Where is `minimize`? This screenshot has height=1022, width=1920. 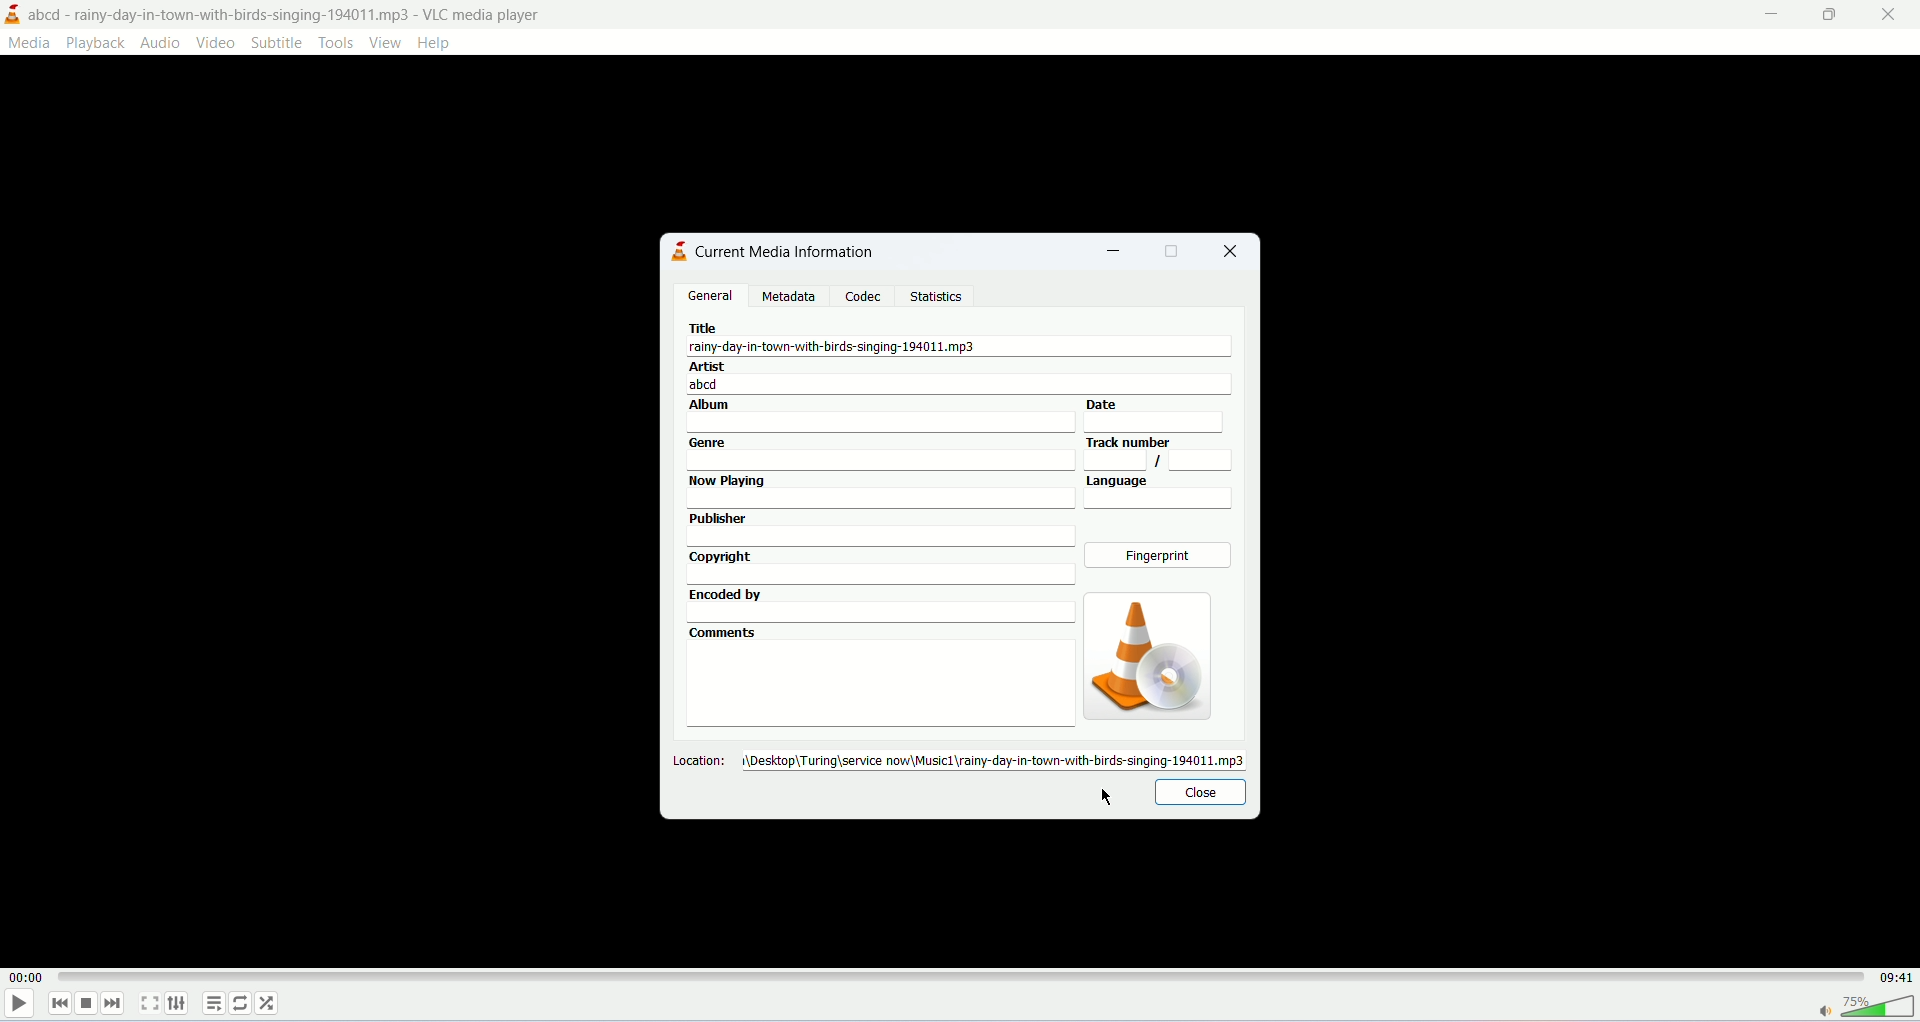
minimize is located at coordinates (1772, 12).